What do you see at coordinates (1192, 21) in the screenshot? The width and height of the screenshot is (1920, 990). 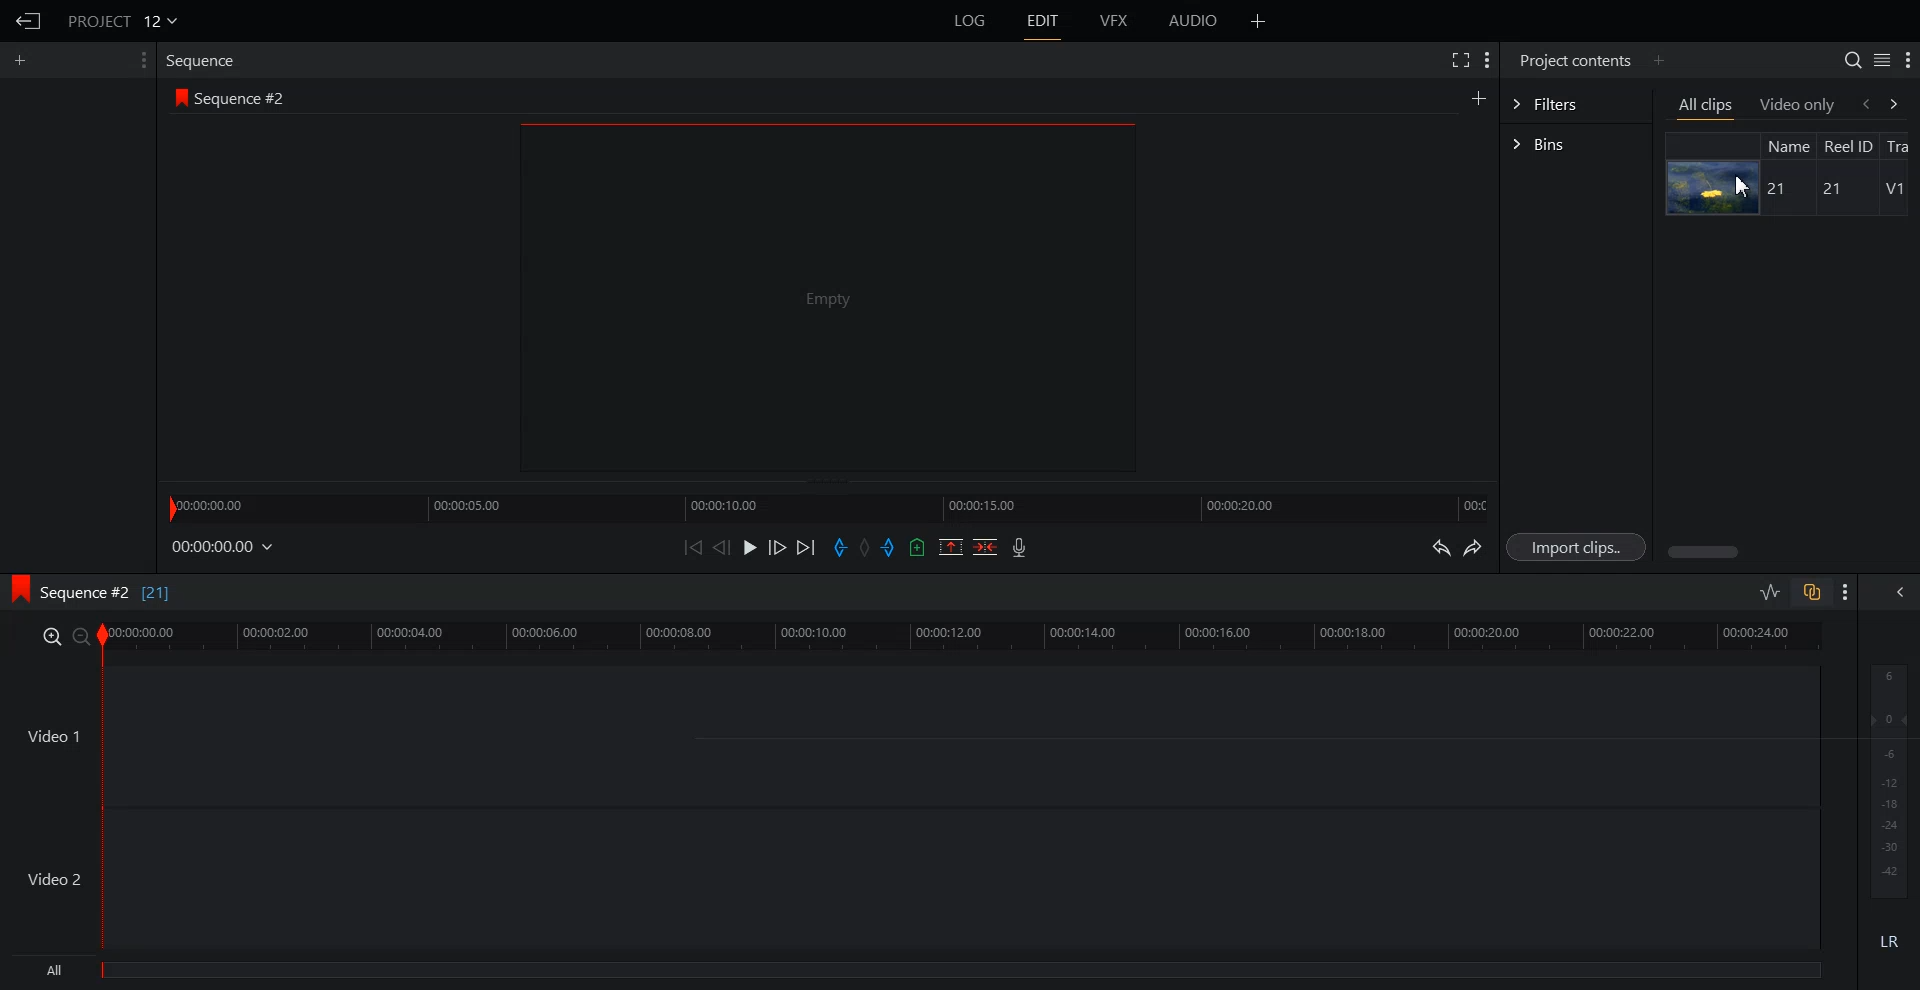 I see `AUDIO` at bounding box center [1192, 21].